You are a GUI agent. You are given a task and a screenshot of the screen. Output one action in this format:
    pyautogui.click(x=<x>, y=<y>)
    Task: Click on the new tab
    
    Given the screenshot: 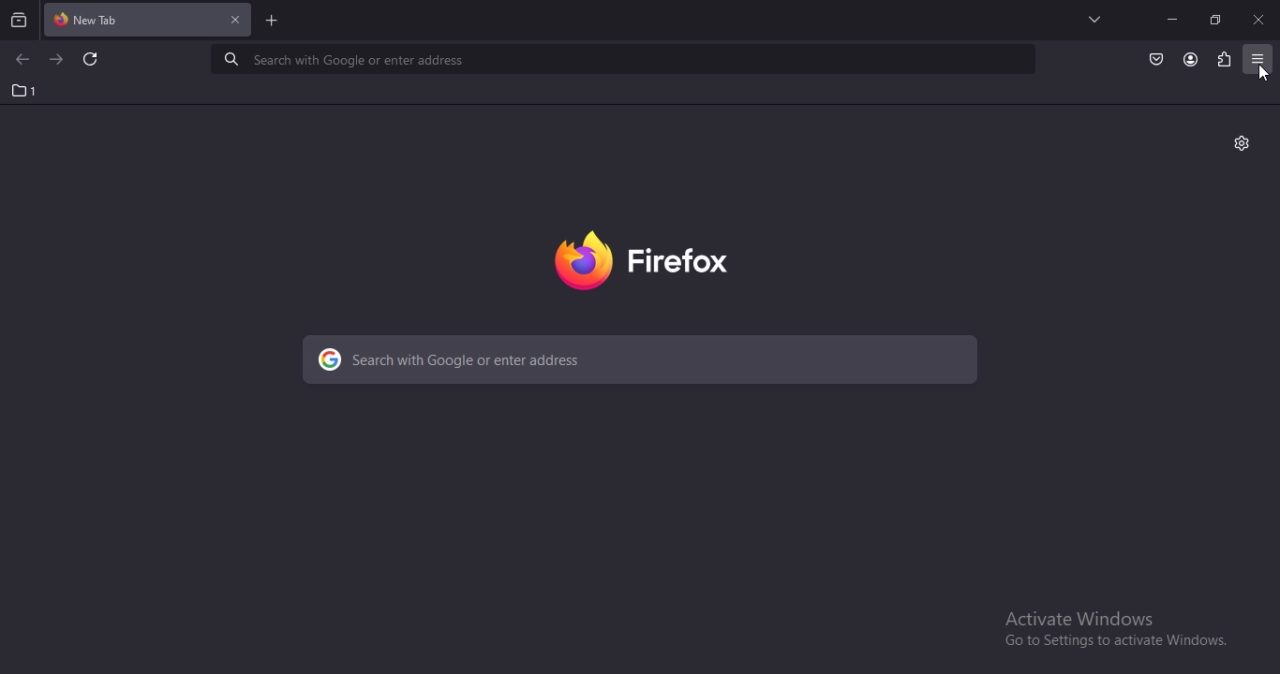 What is the action you would take?
    pyautogui.click(x=273, y=22)
    